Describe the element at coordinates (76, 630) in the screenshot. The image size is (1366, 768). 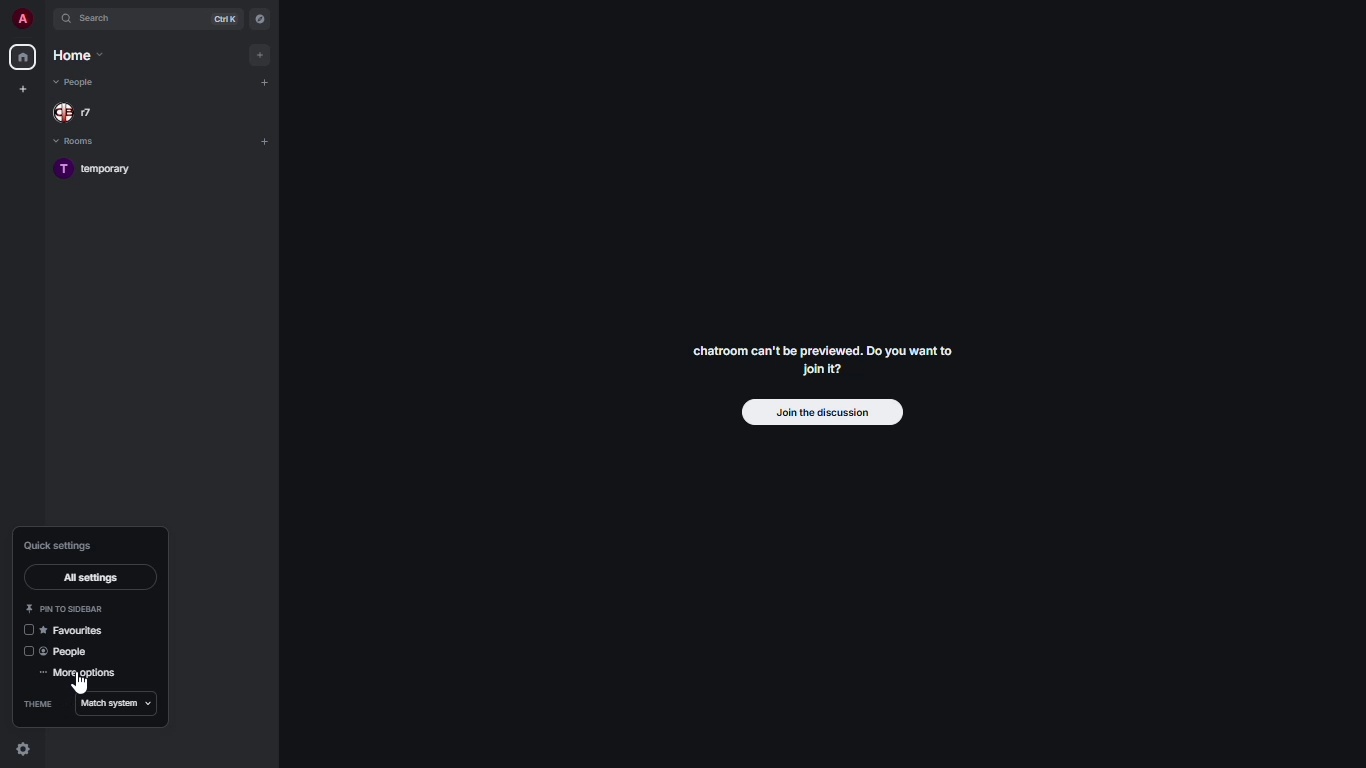
I see `favorites` at that location.